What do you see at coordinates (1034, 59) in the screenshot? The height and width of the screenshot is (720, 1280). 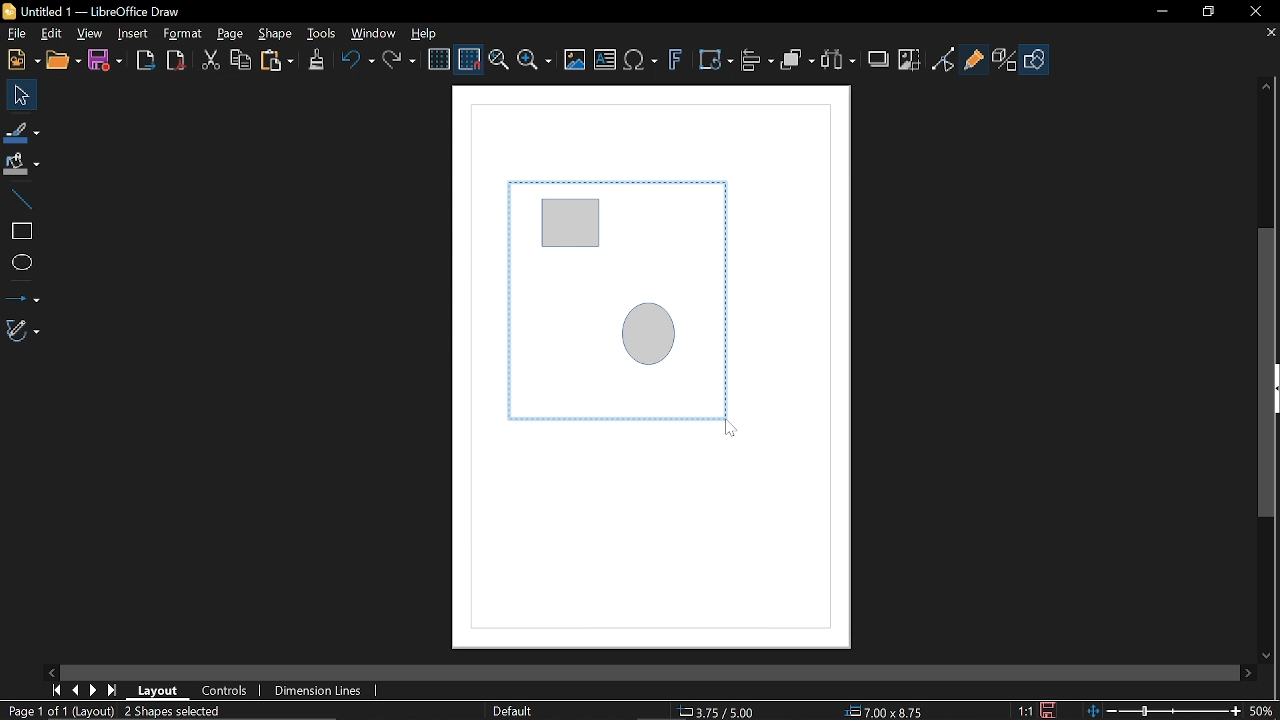 I see `Shapes` at bounding box center [1034, 59].